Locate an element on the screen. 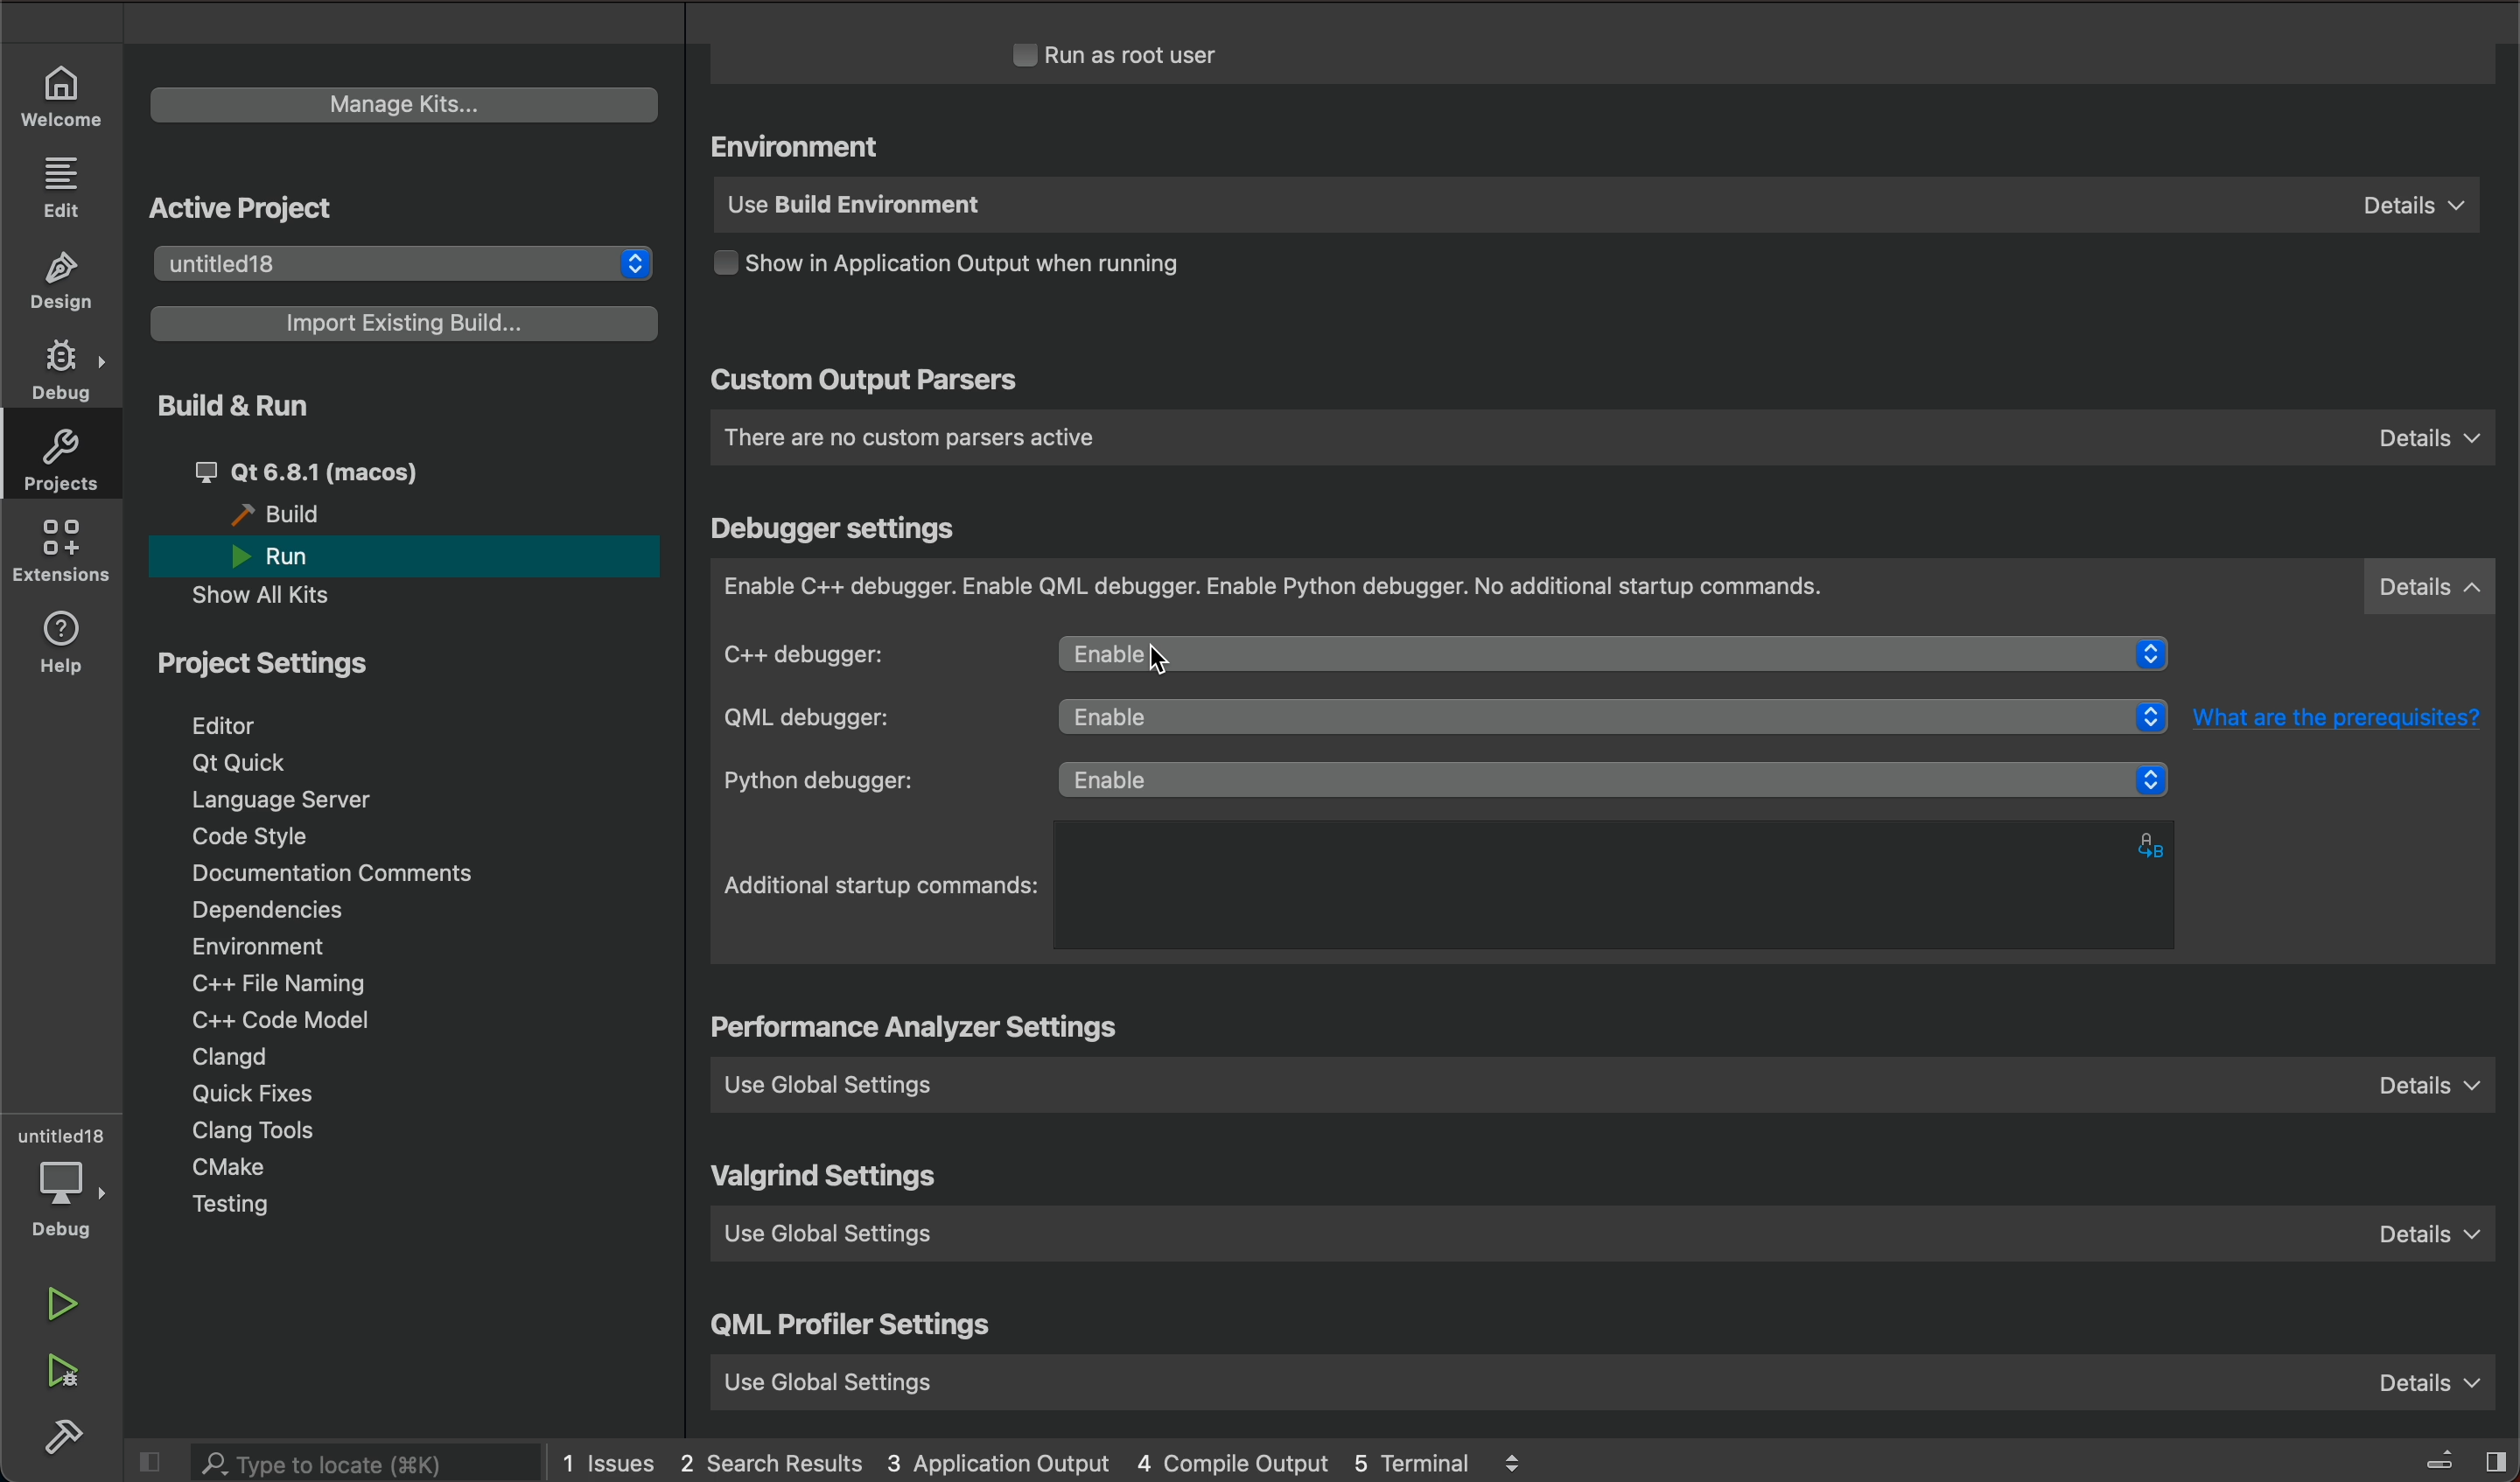  use build  is located at coordinates (1591, 208).